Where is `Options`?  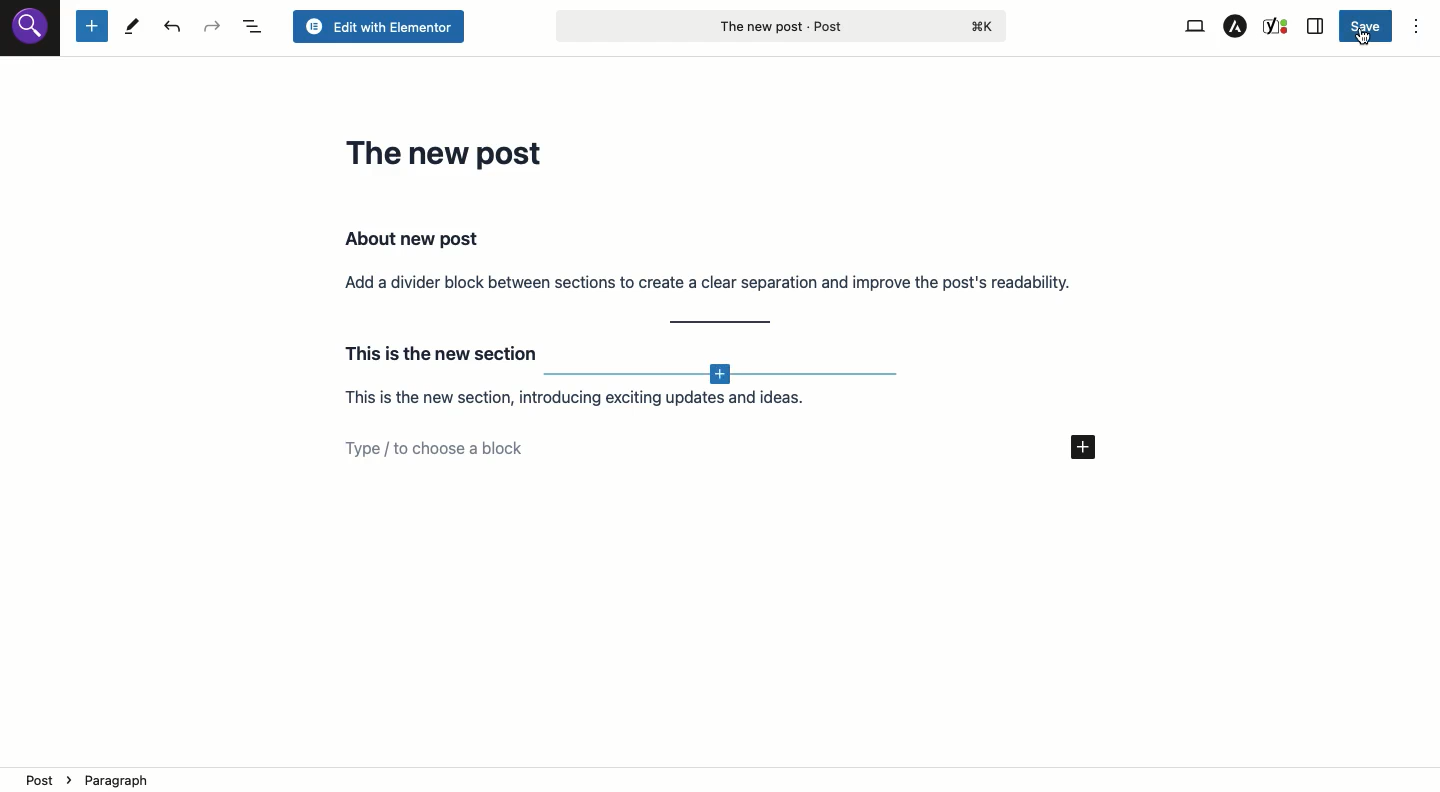 Options is located at coordinates (1416, 28).